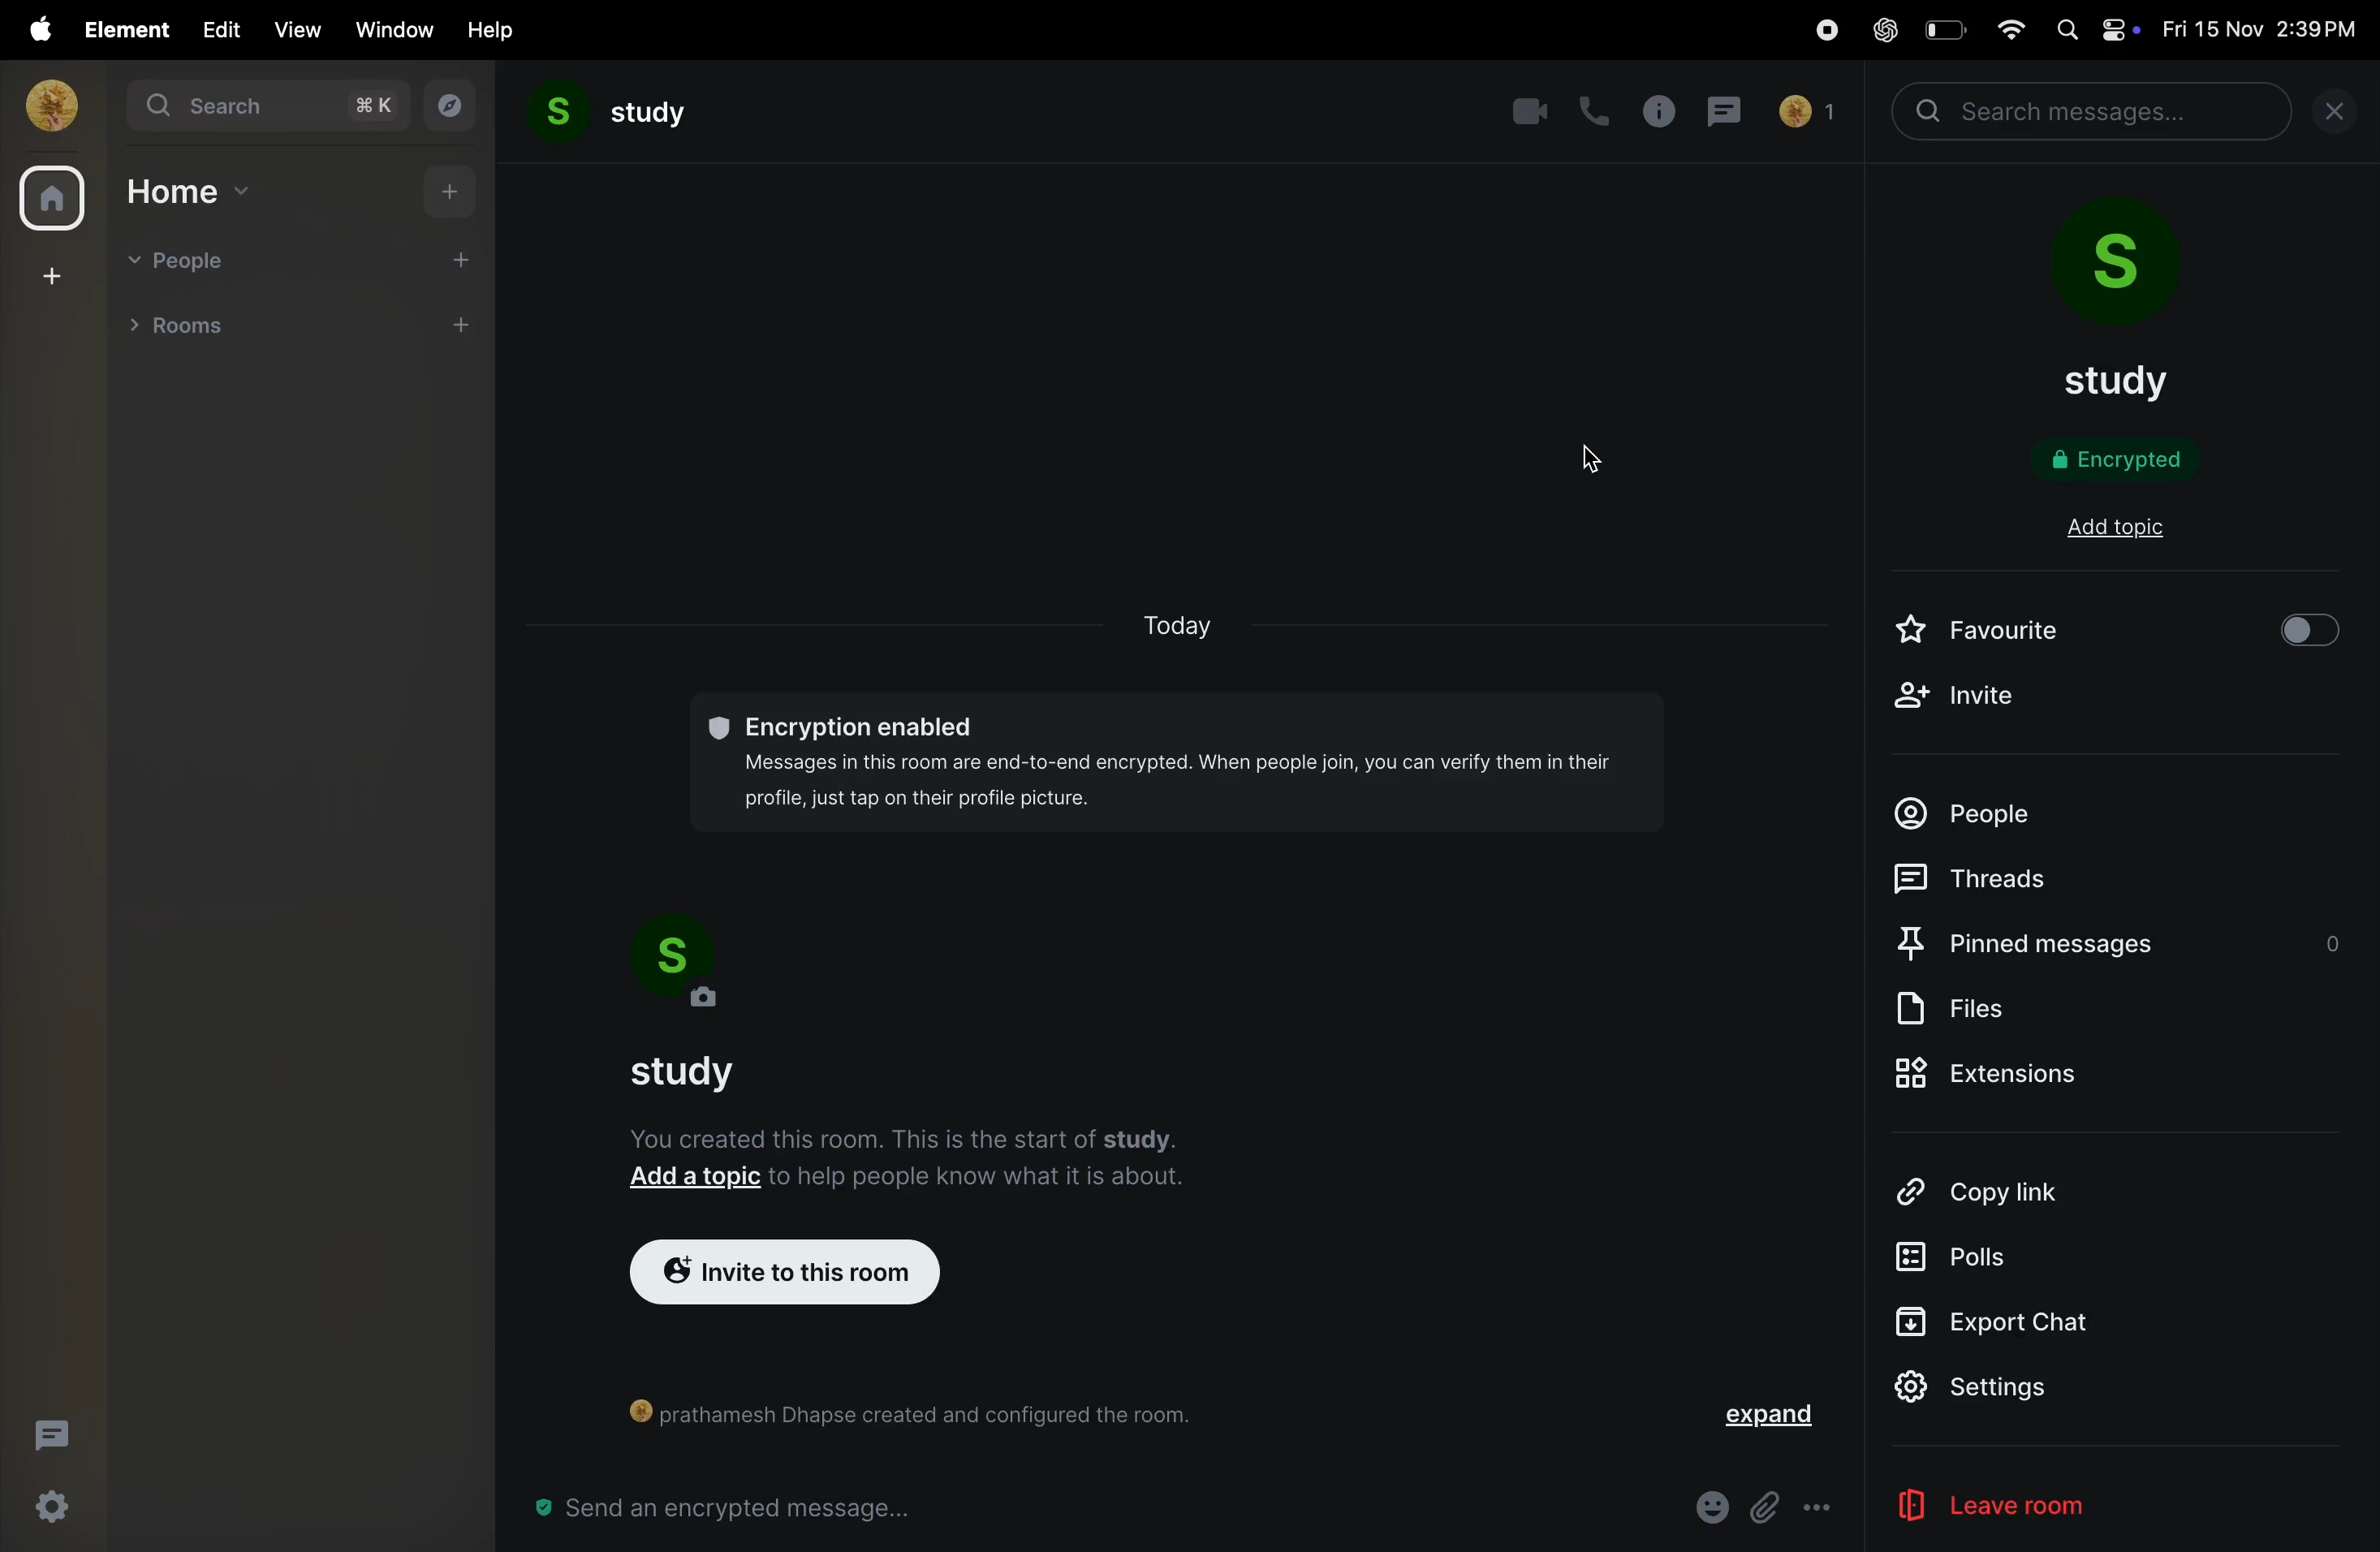 The height and width of the screenshot is (1552, 2380). I want to click on chatgpt, so click(1884, 32).